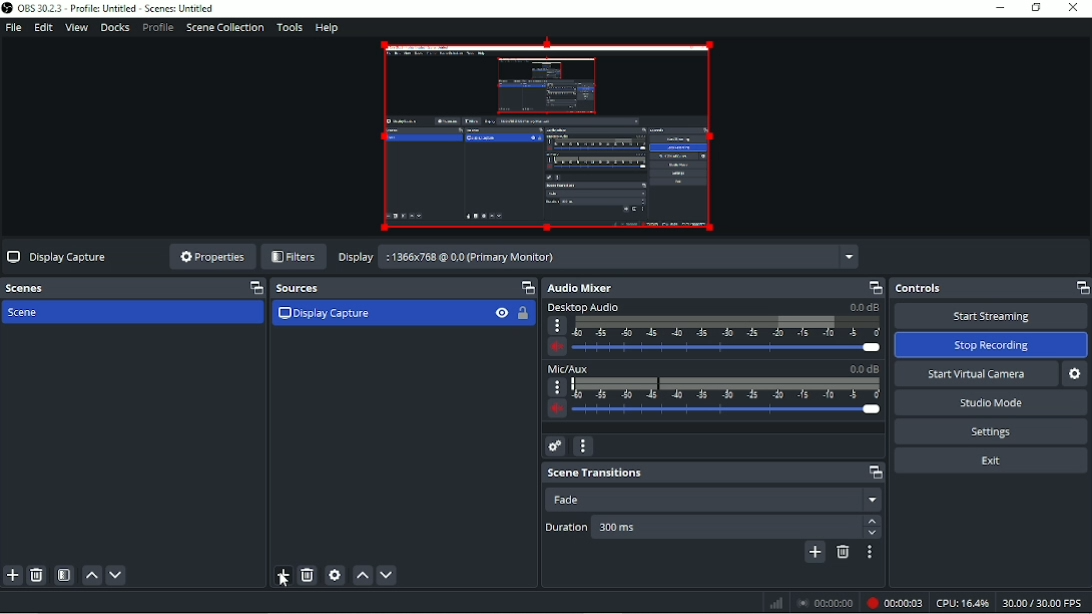 This screenshot has width=1092, height=614. I want to click on Sources, so click(403, 286).